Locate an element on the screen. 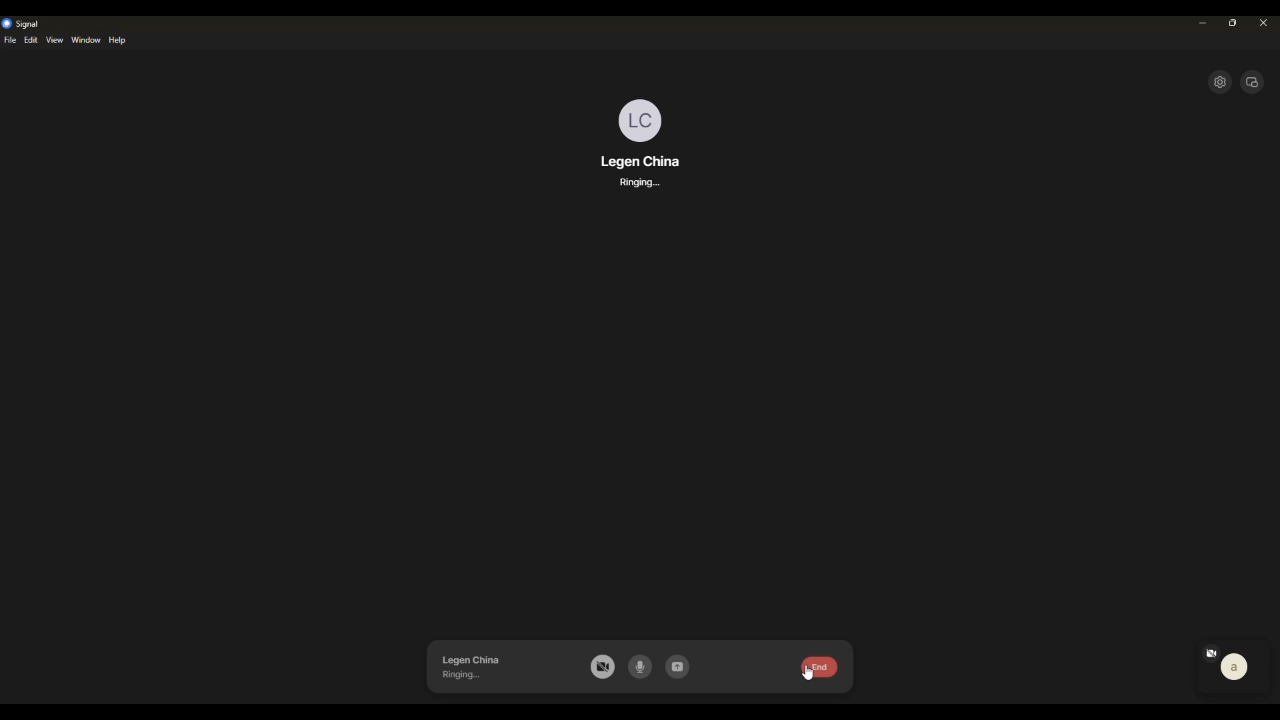 The width and height of the screenshot is (1280, 720). settings is located at coordinates (1221, 82).